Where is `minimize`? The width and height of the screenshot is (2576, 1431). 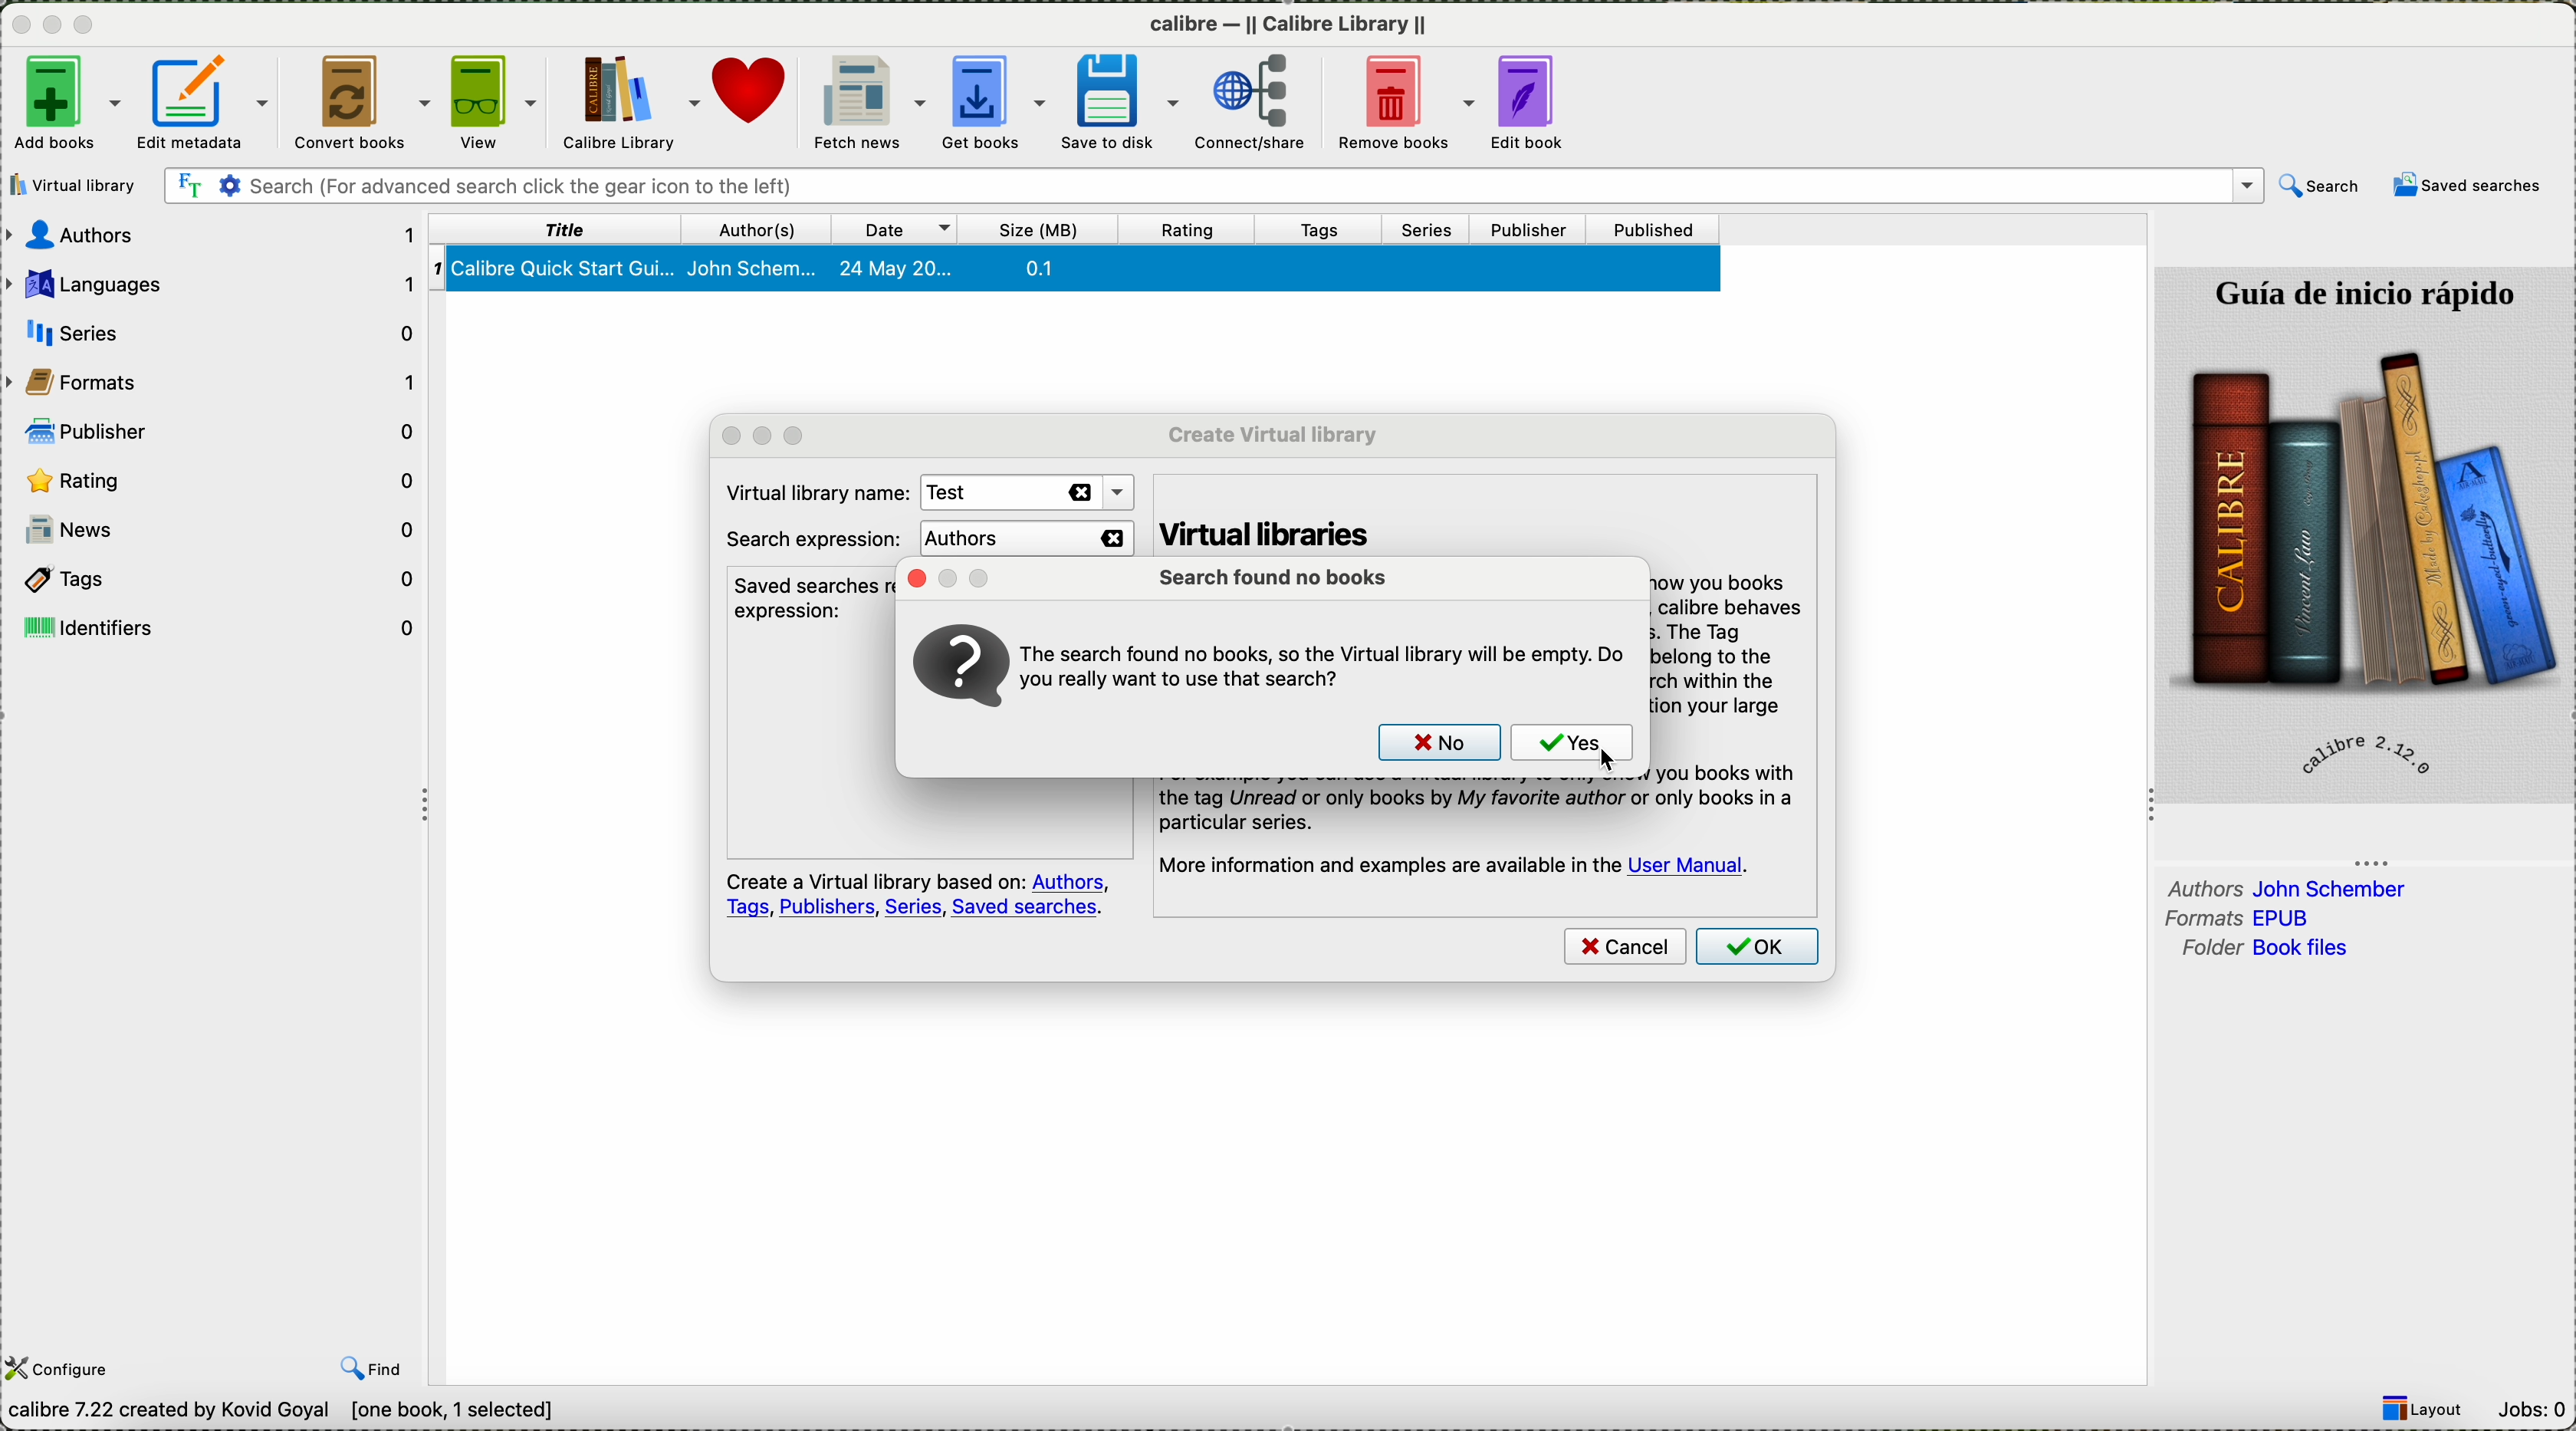 minimize is located at coordinates (950, 578).